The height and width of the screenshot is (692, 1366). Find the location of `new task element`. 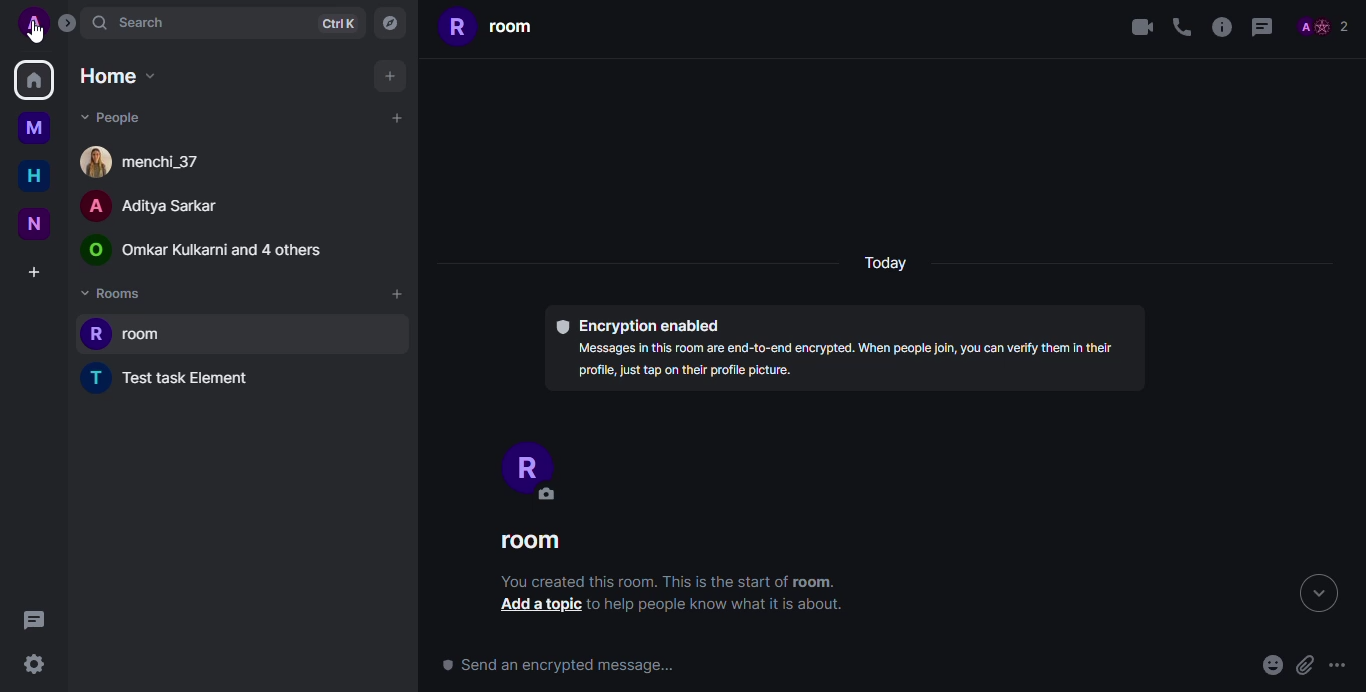

new task element is located at coordinates (179, 376).